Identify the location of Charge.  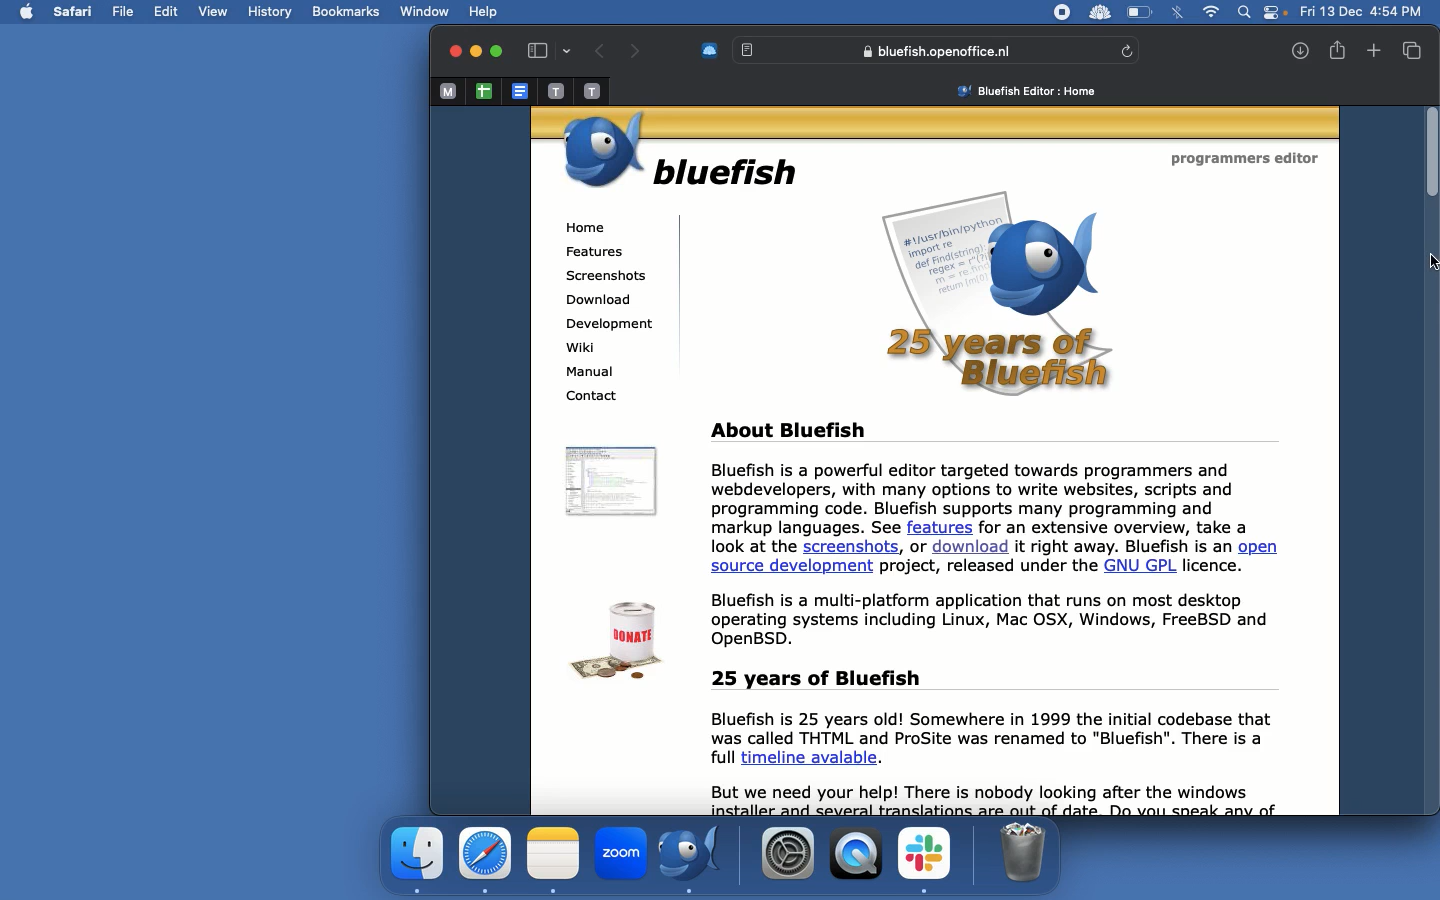
(1140, 13).